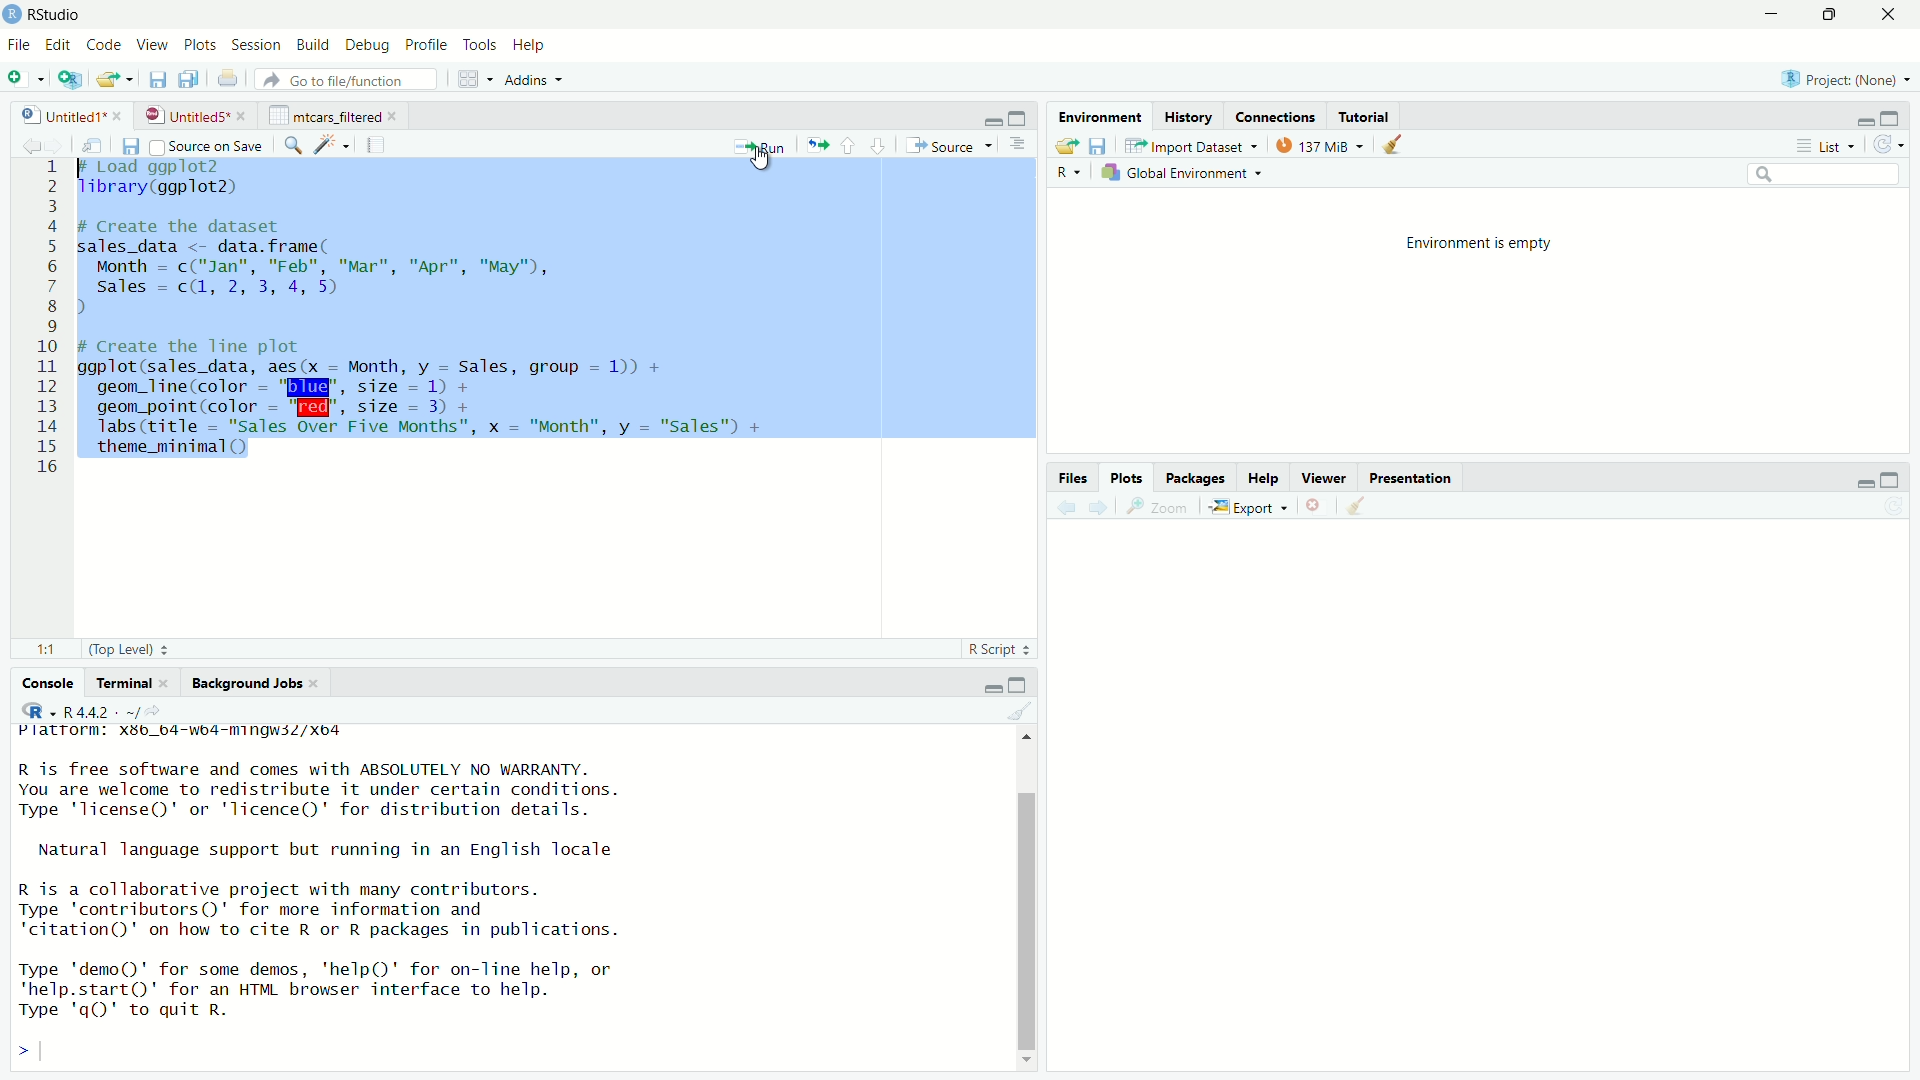  Describe the element at coordinates (107, 45) in the screenshot. I see `code` at that location.